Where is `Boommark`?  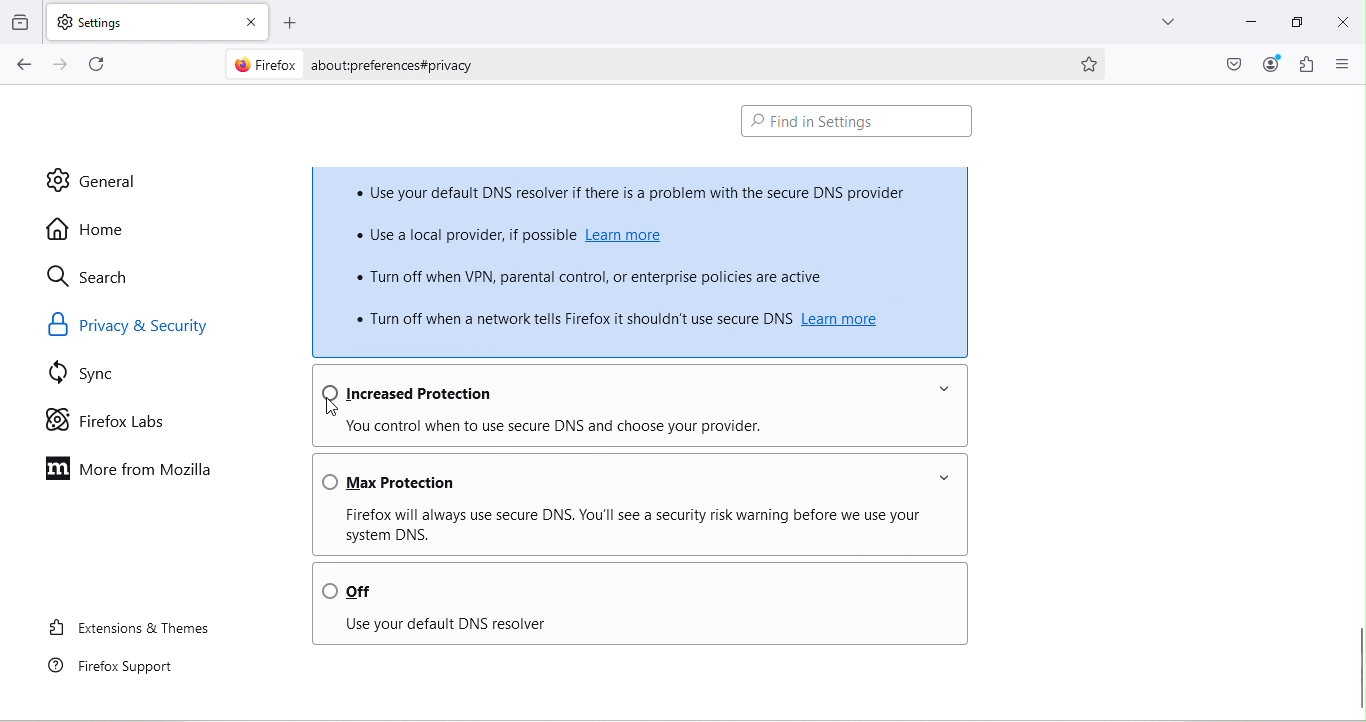
Boommark is located at coordinates (1090, 61).